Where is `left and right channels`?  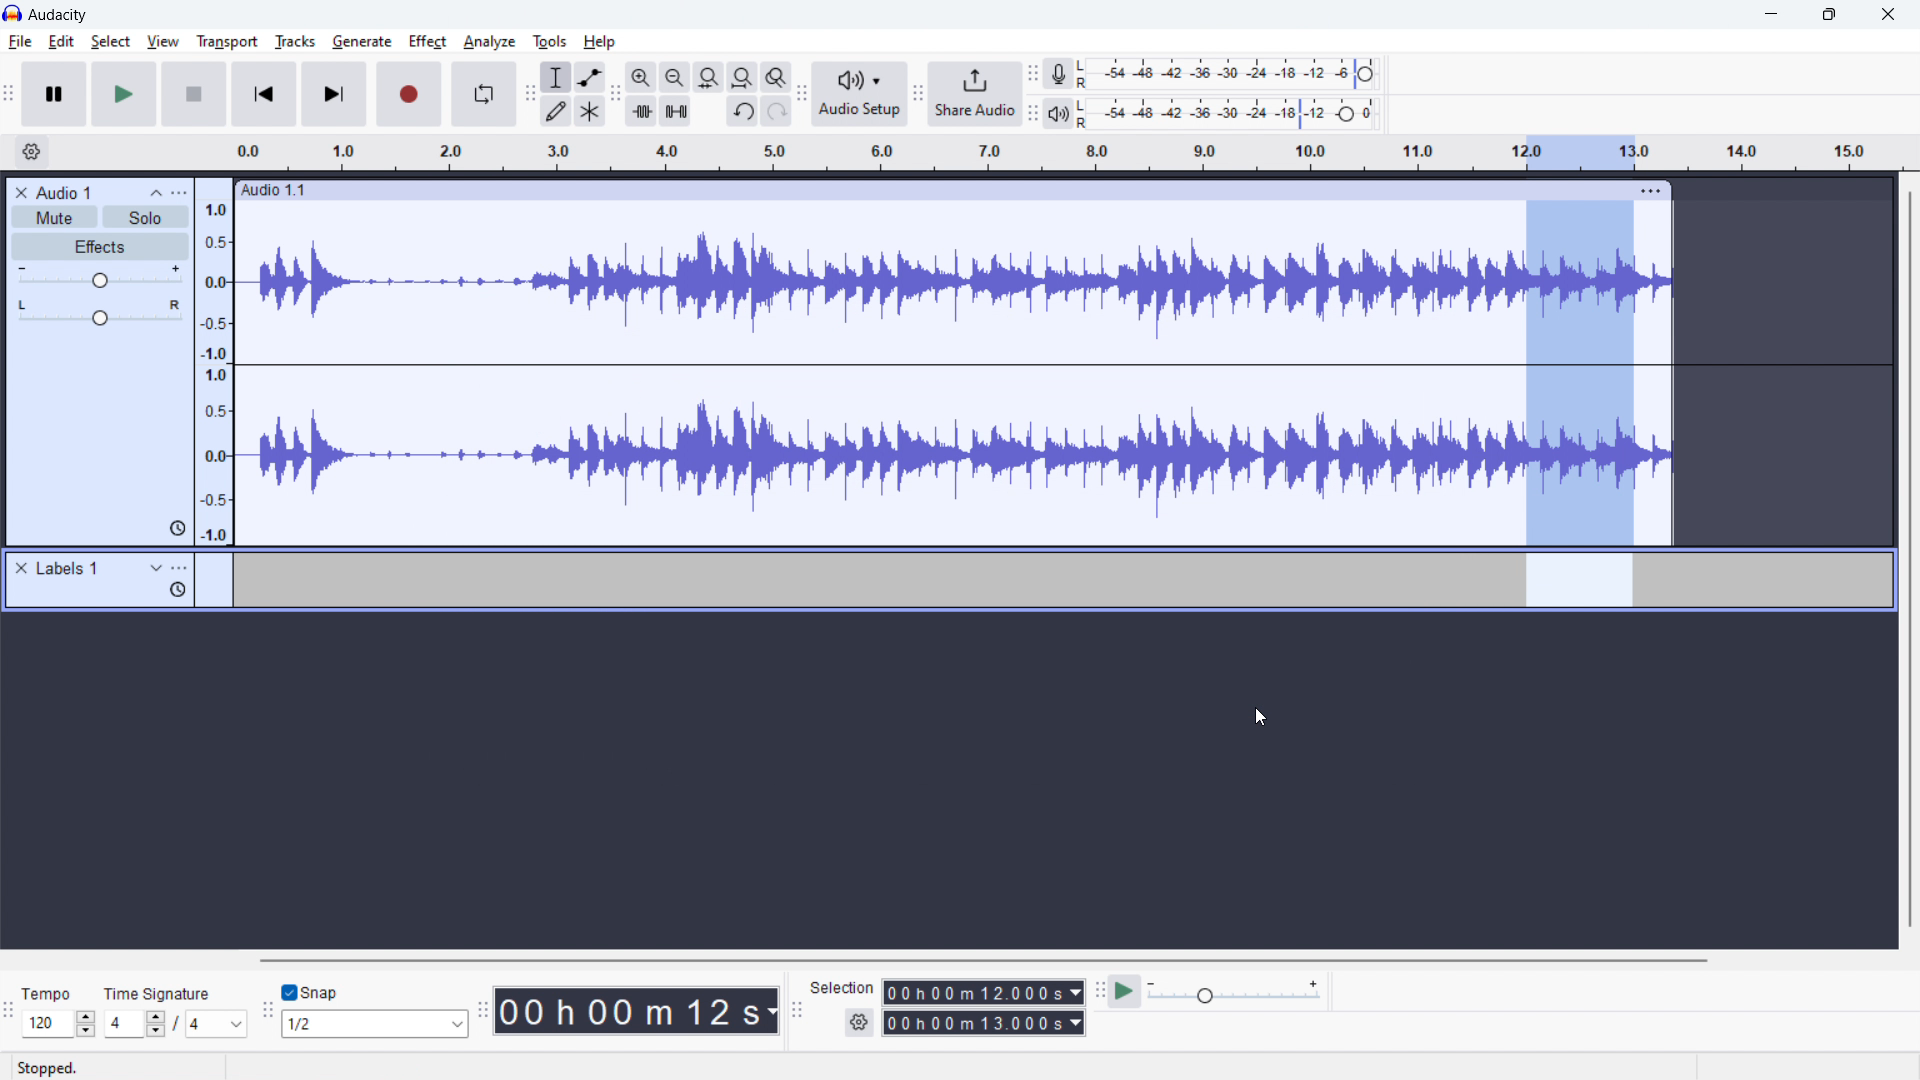 left and right channels is located at coordinates (1086, 76).